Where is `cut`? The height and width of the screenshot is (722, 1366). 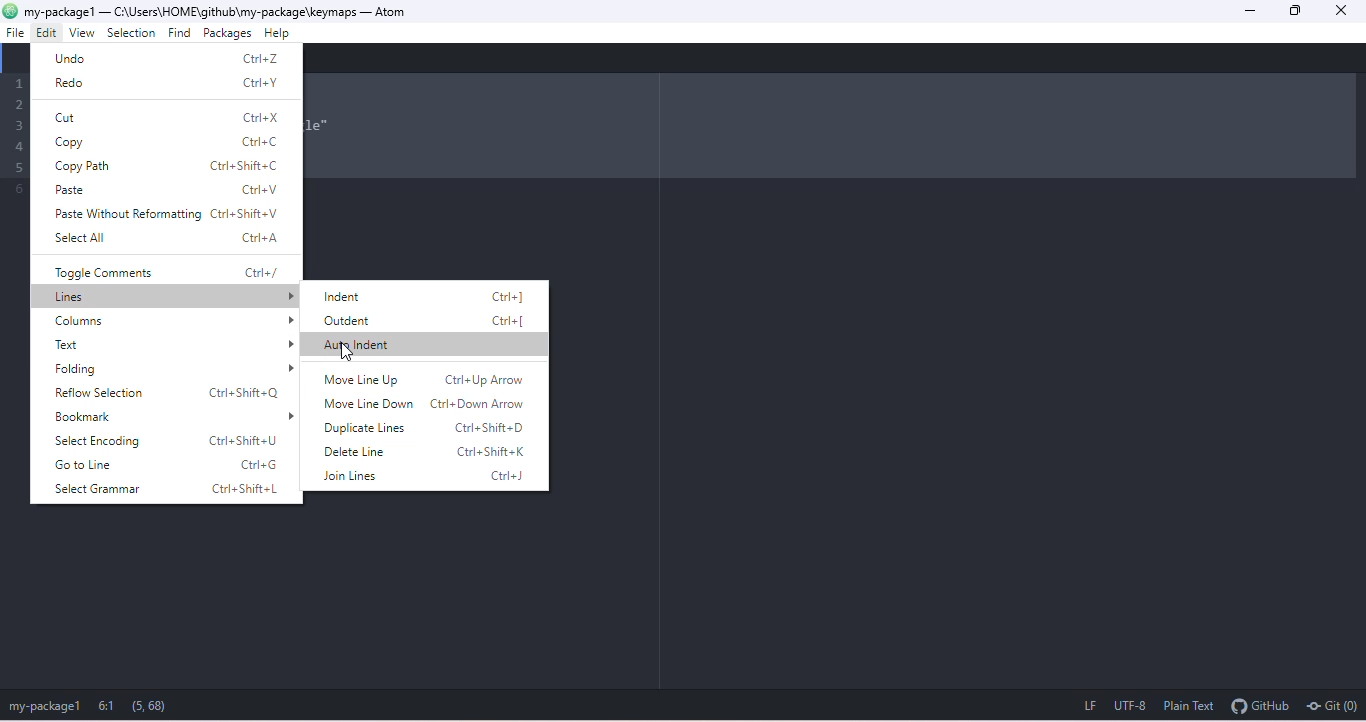 cut is located at coordinates (162, 120).